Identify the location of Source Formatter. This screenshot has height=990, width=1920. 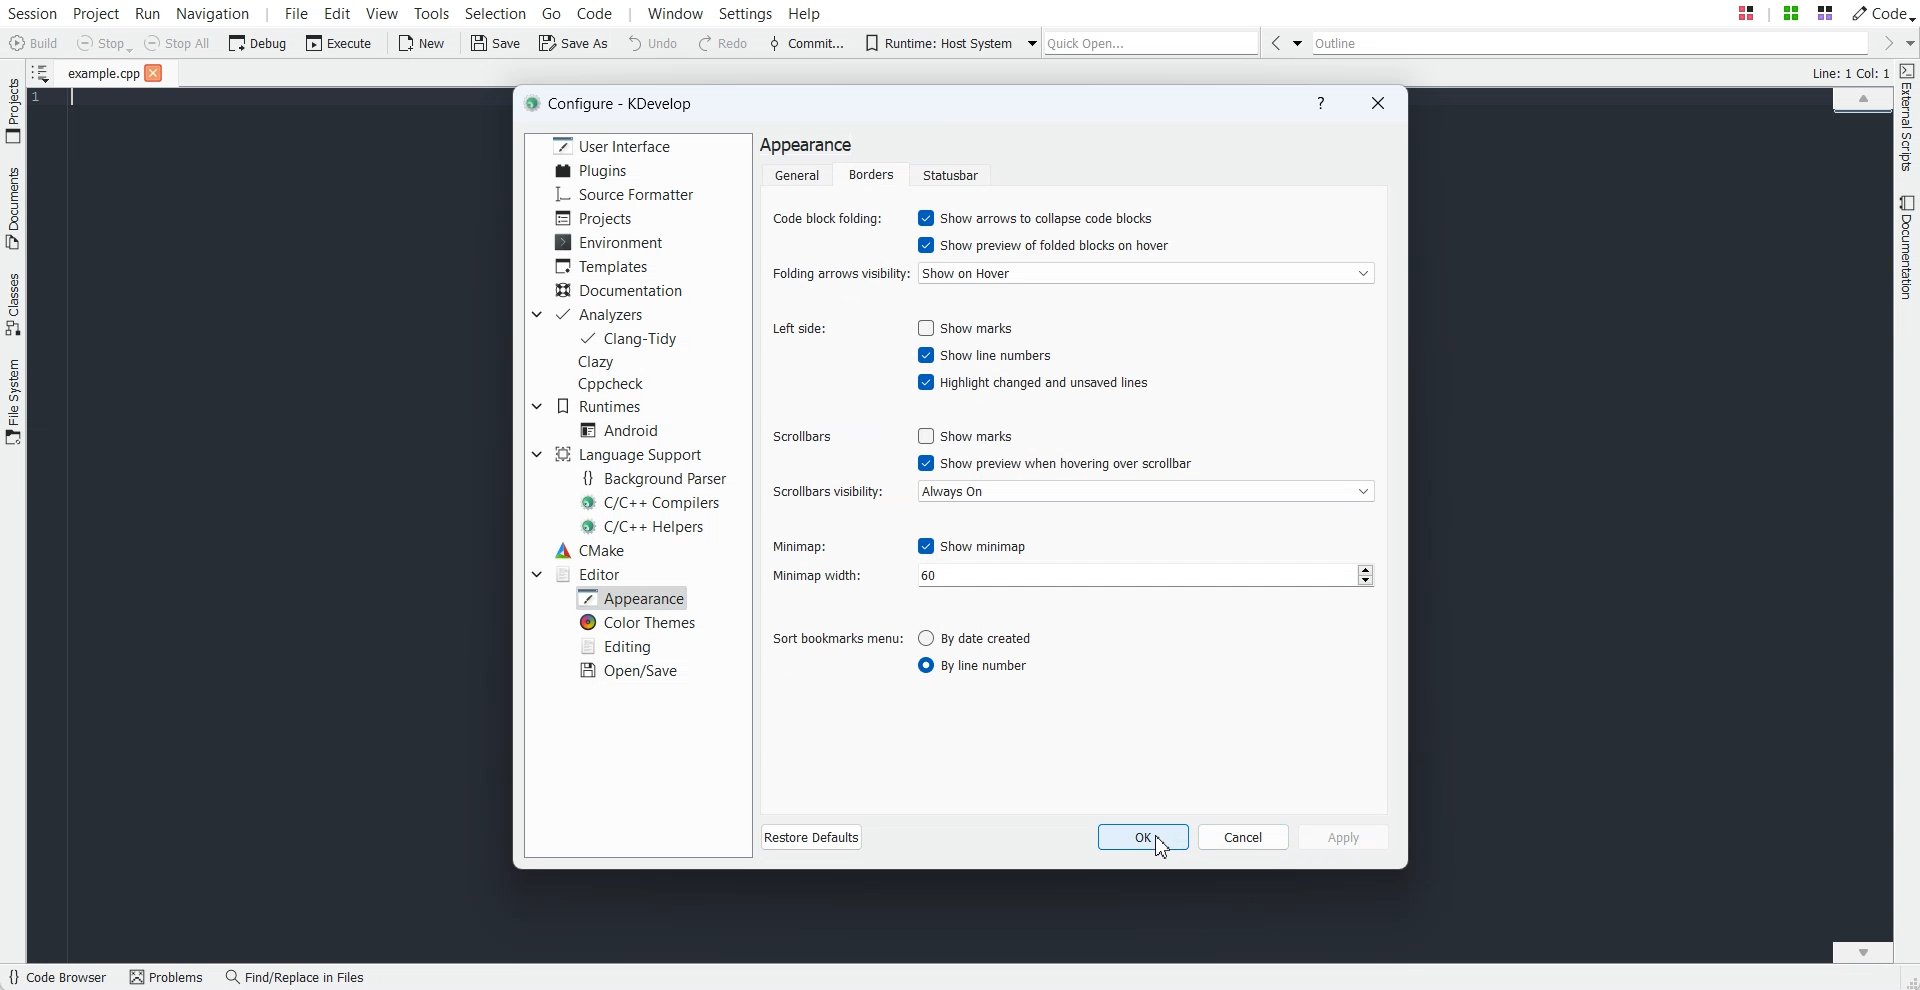
(623, 194).